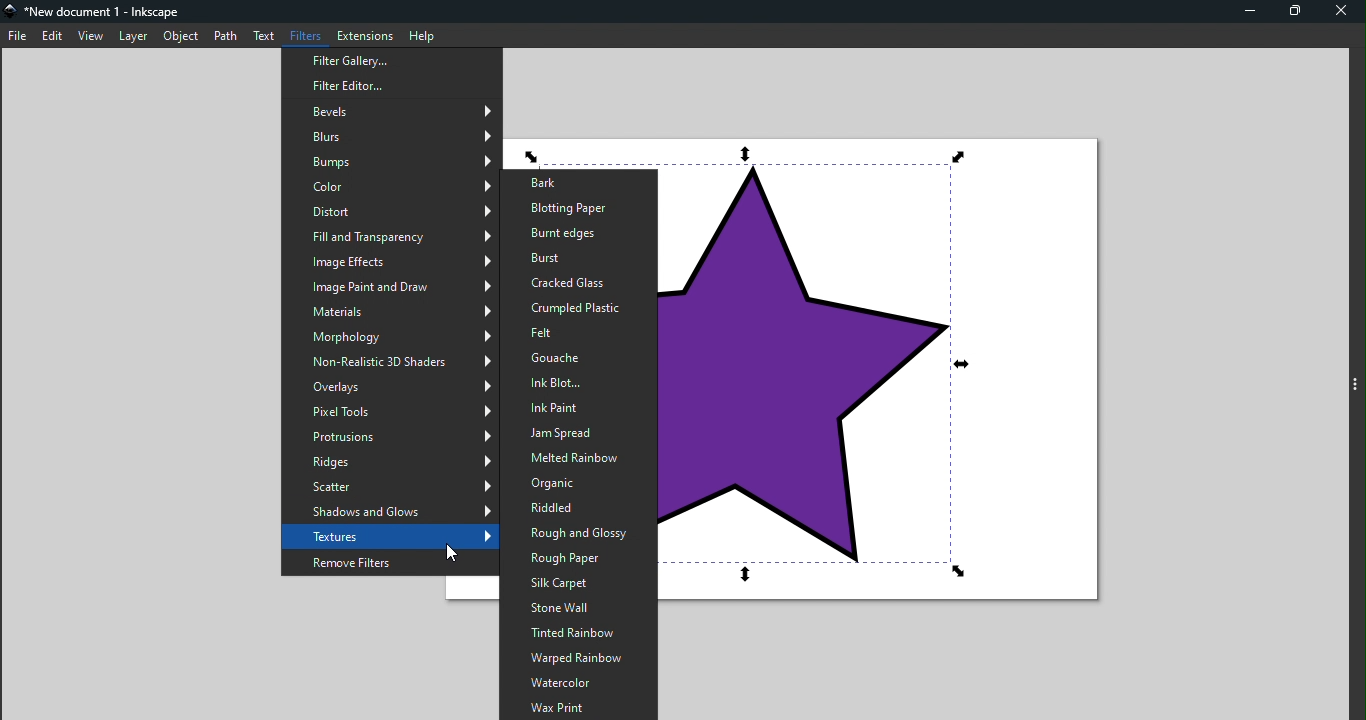 The image size is (1366, 720). Describe the element at coordinates (363, 34) in the screenshot. I see `Extensions` at that location.